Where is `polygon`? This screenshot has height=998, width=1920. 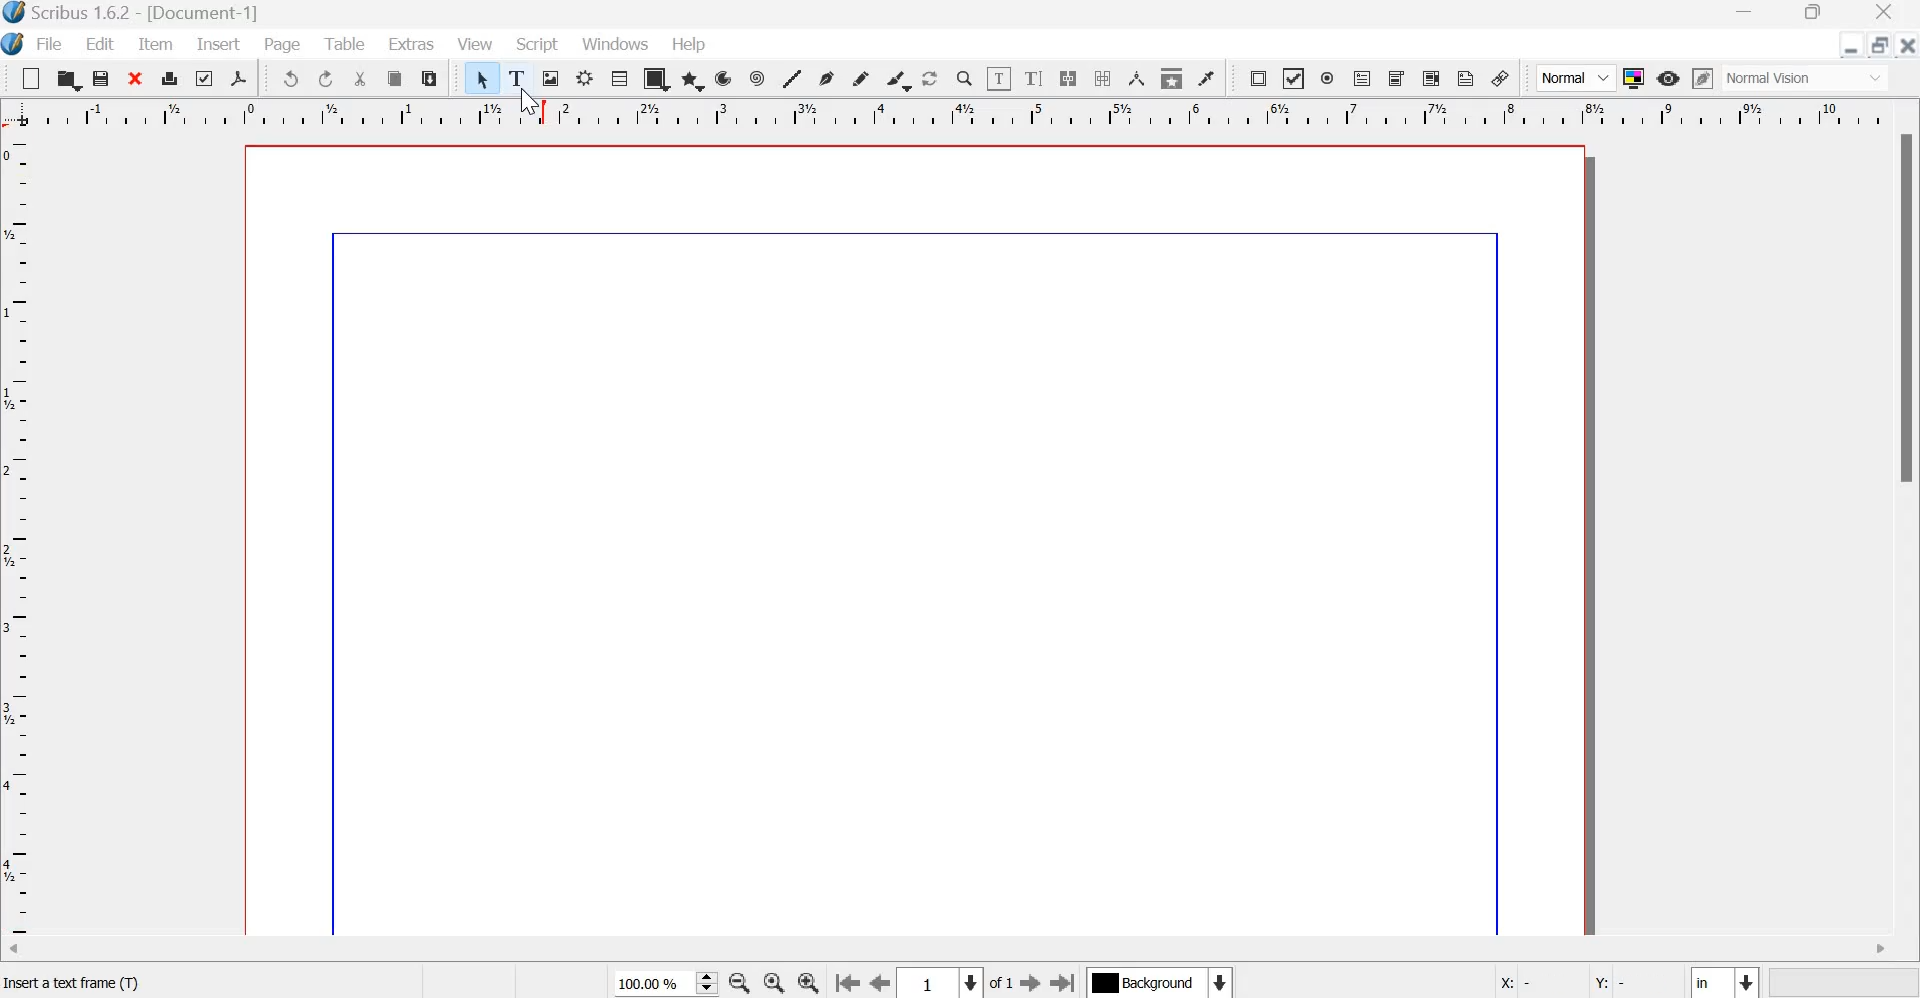 polygon is located at coordinates (694, 80).